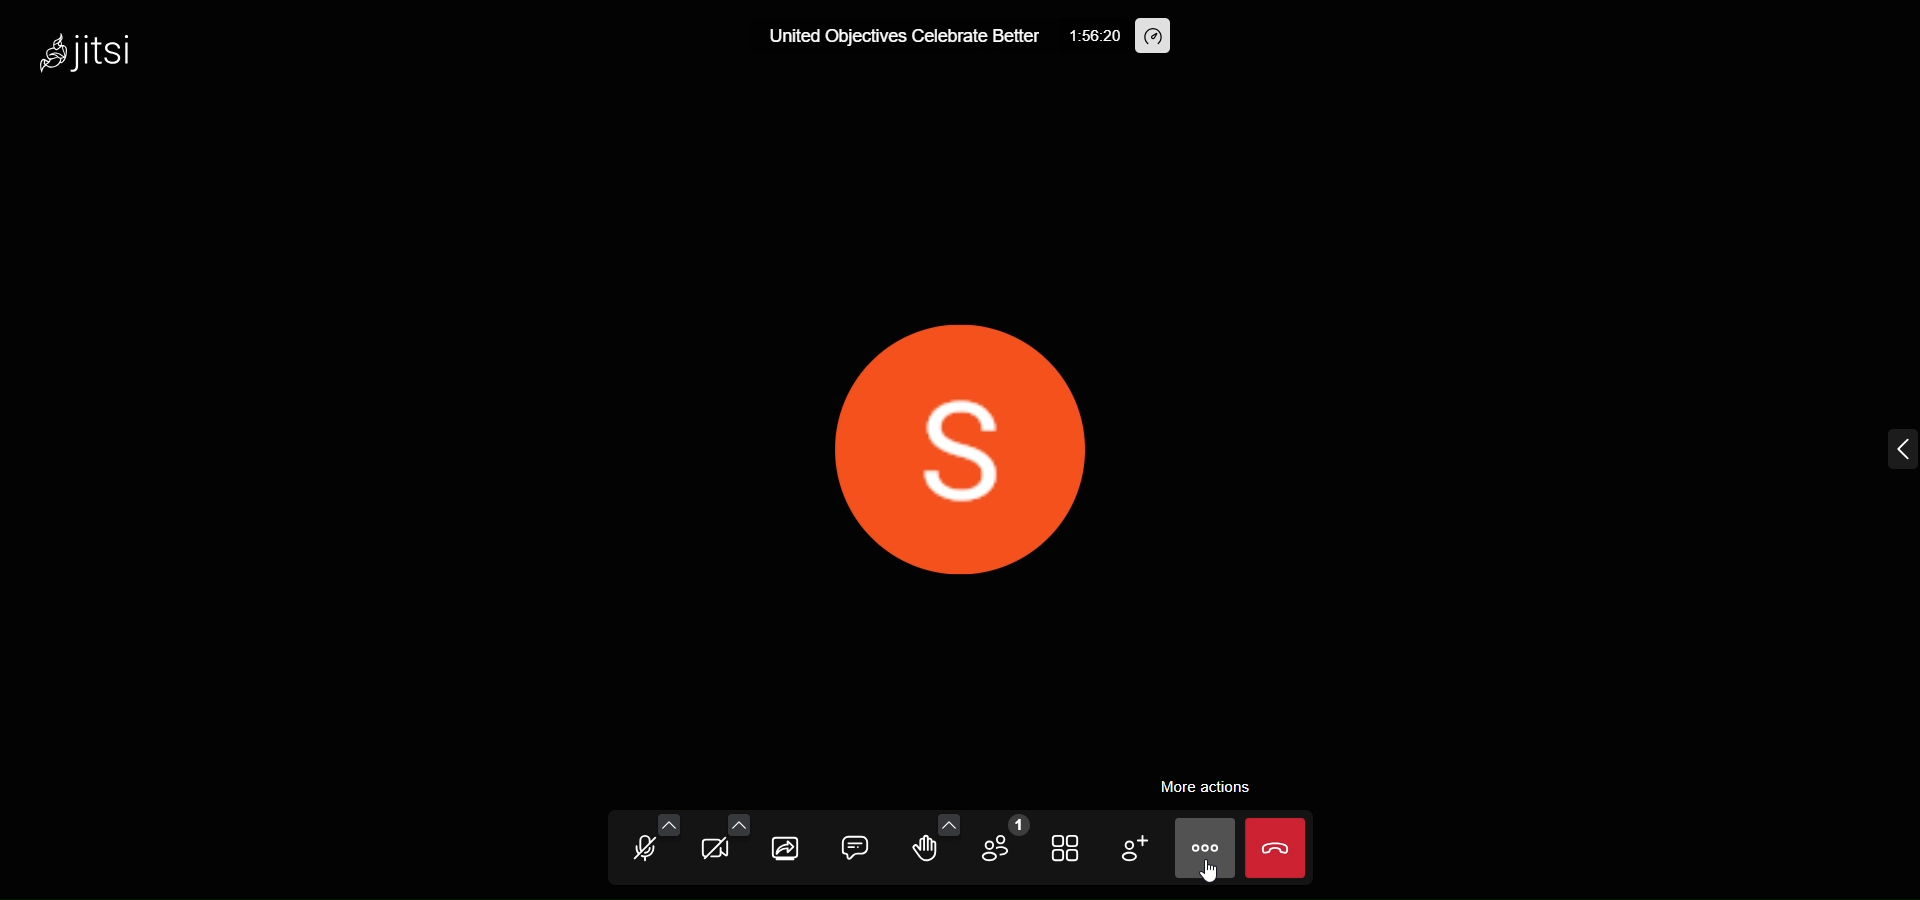  I want to click on jitsi, so click(102, 56).